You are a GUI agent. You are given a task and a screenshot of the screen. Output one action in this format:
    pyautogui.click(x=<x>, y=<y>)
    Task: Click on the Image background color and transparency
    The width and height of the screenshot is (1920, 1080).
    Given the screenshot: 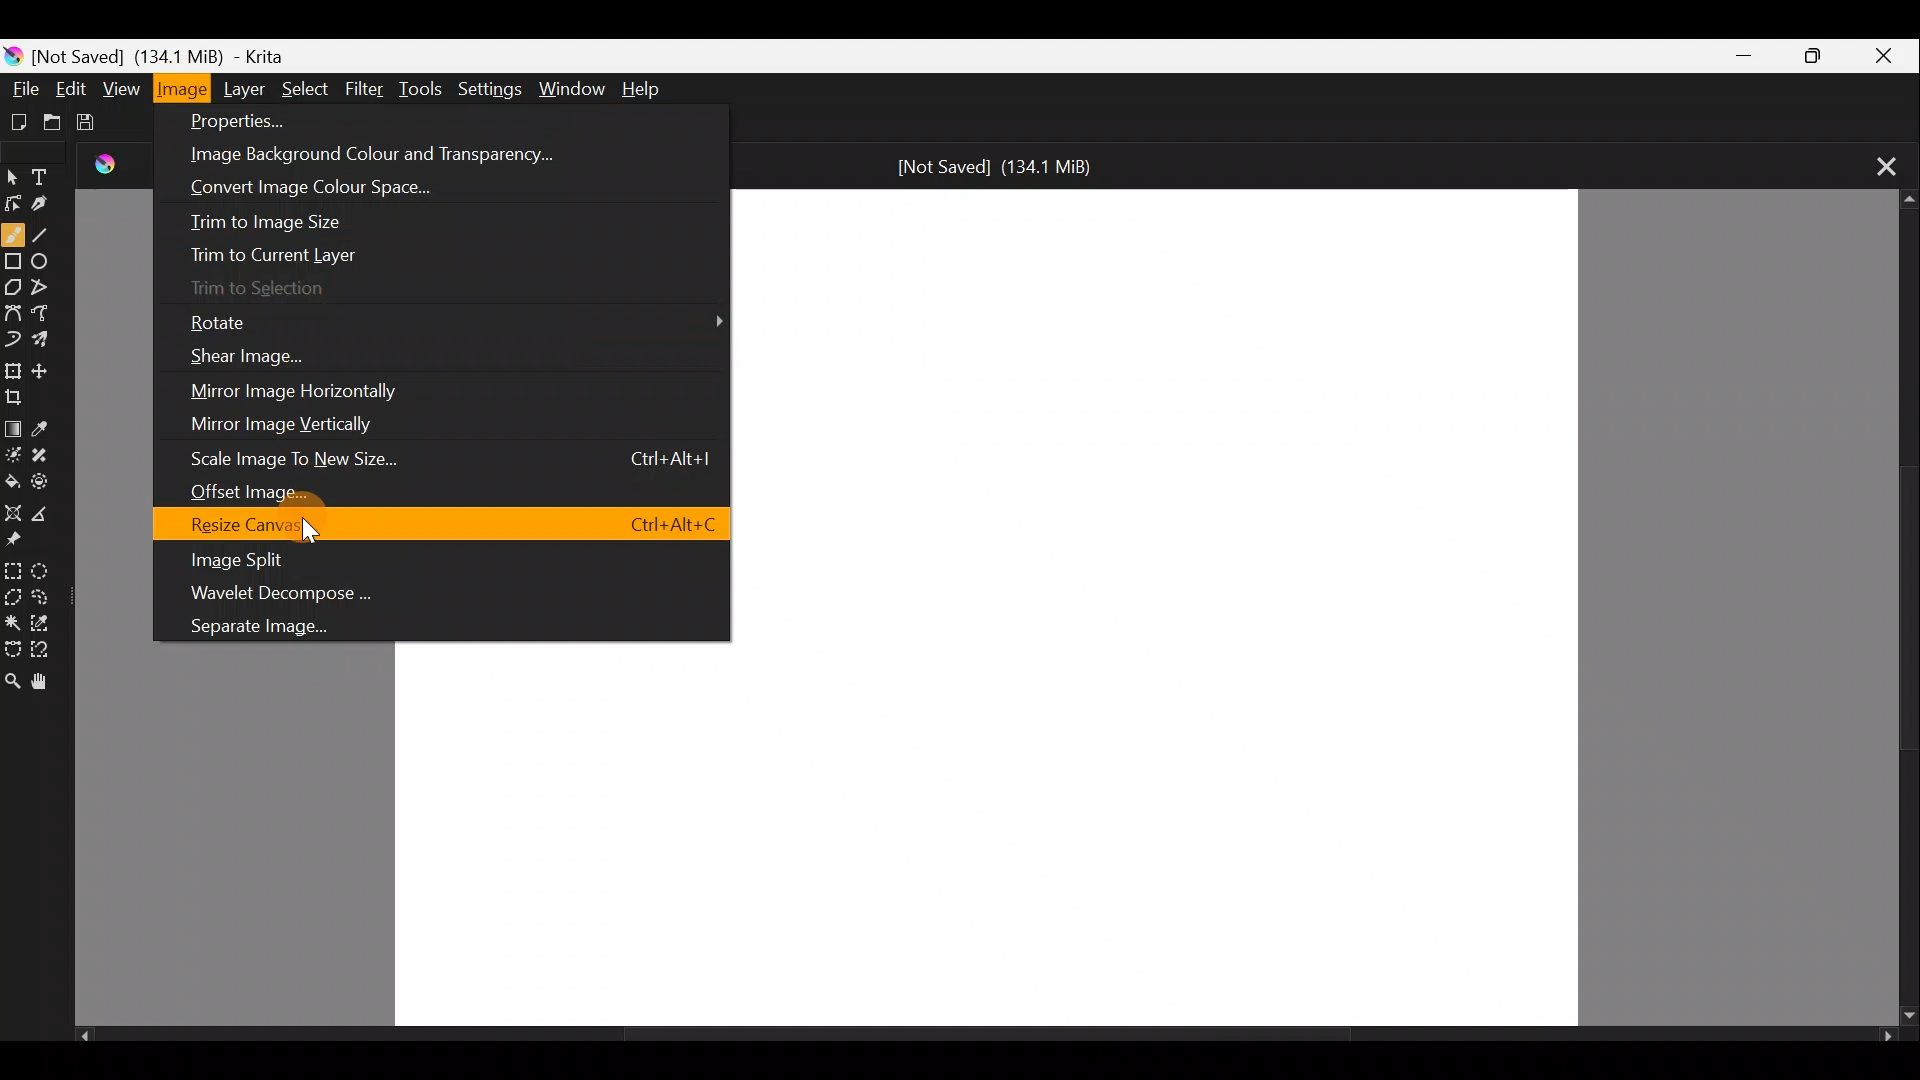 What is the action you would take?
    pyautogui.click(x=419, y=155)
    